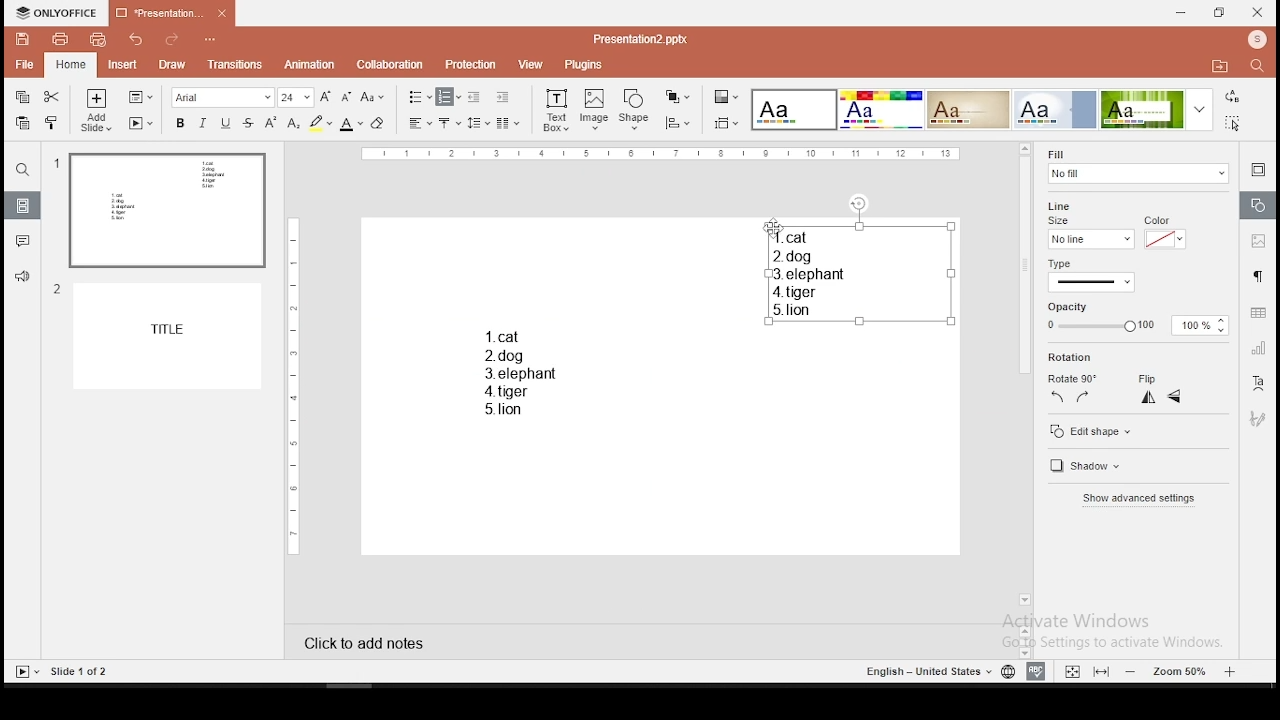 This screenshot has width=1280, height=720. Describe the element at coordinates (72, 64) in the screenshot. I see `home` at that location.